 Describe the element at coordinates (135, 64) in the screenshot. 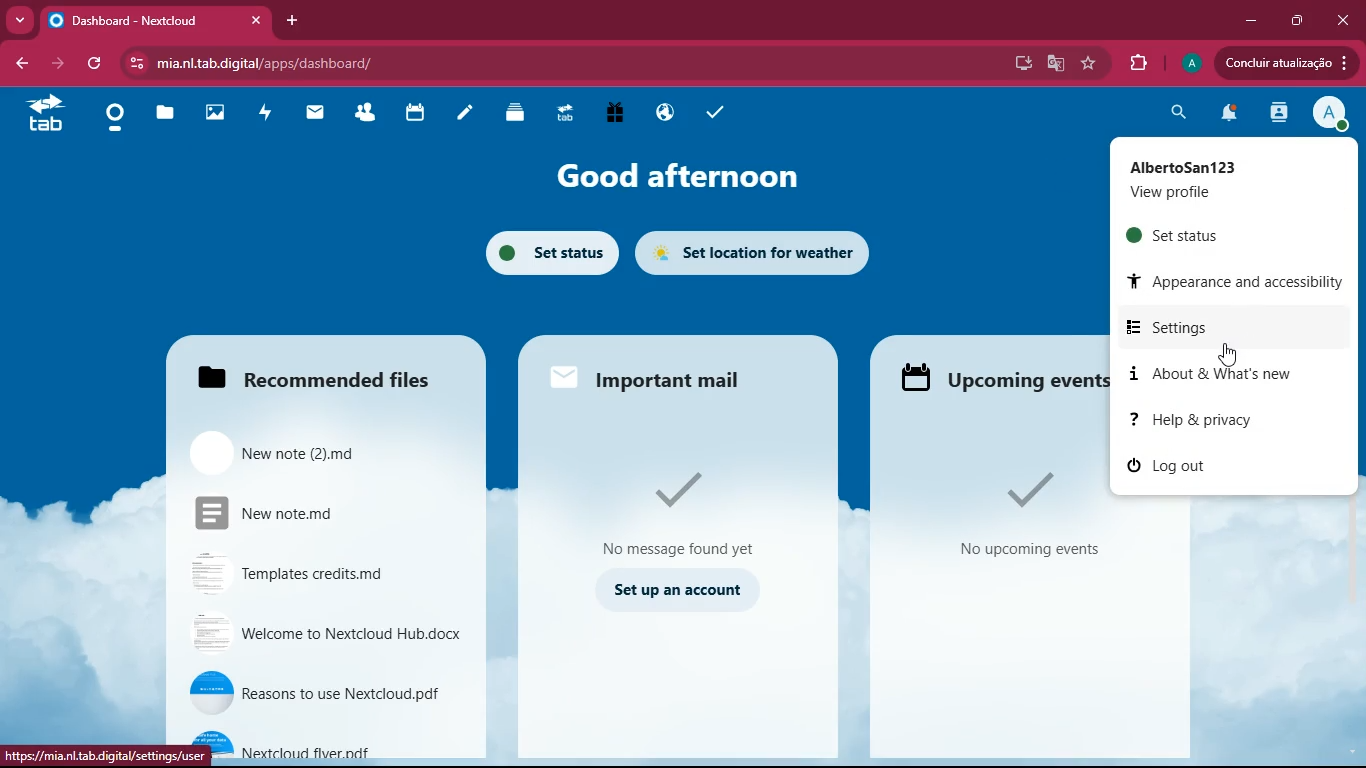

I see `View site information` at that location.